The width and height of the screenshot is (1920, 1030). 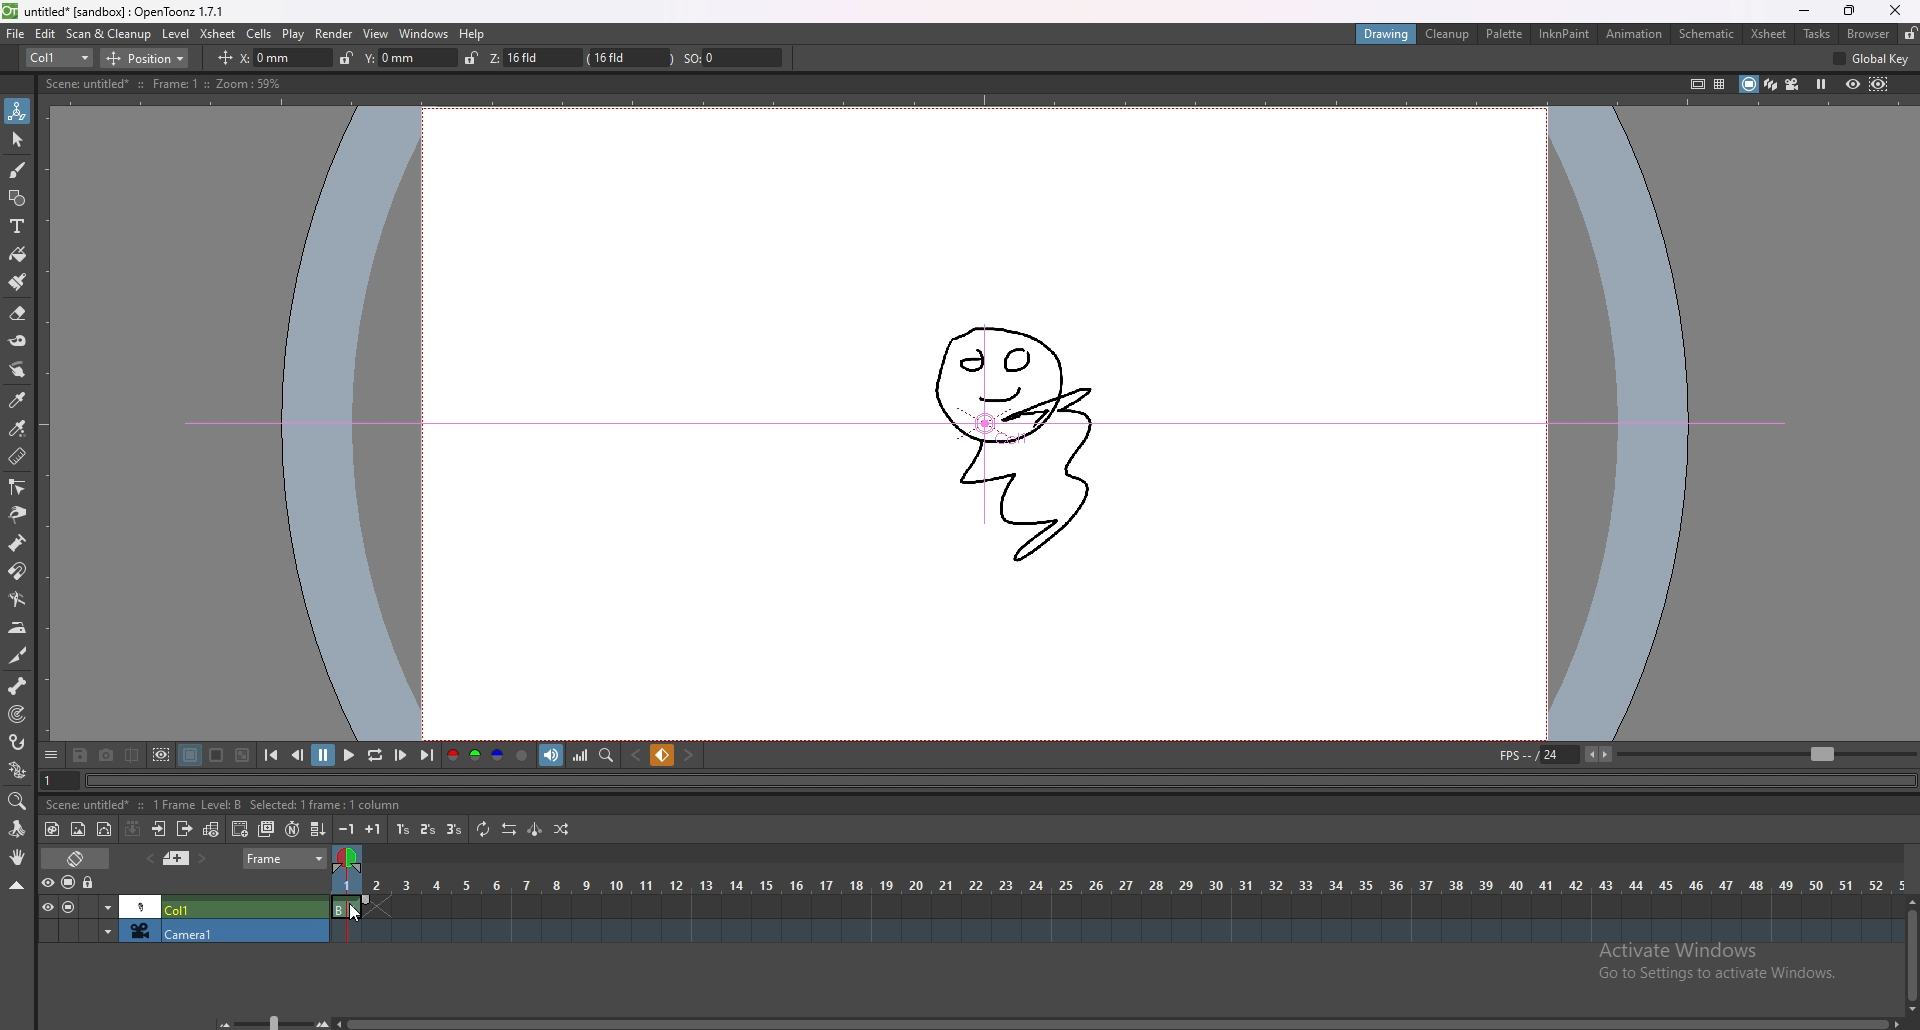 What do you see at coordinates (118, 11) in the screenshot?
I see `title` at bounding box center [118, 11].